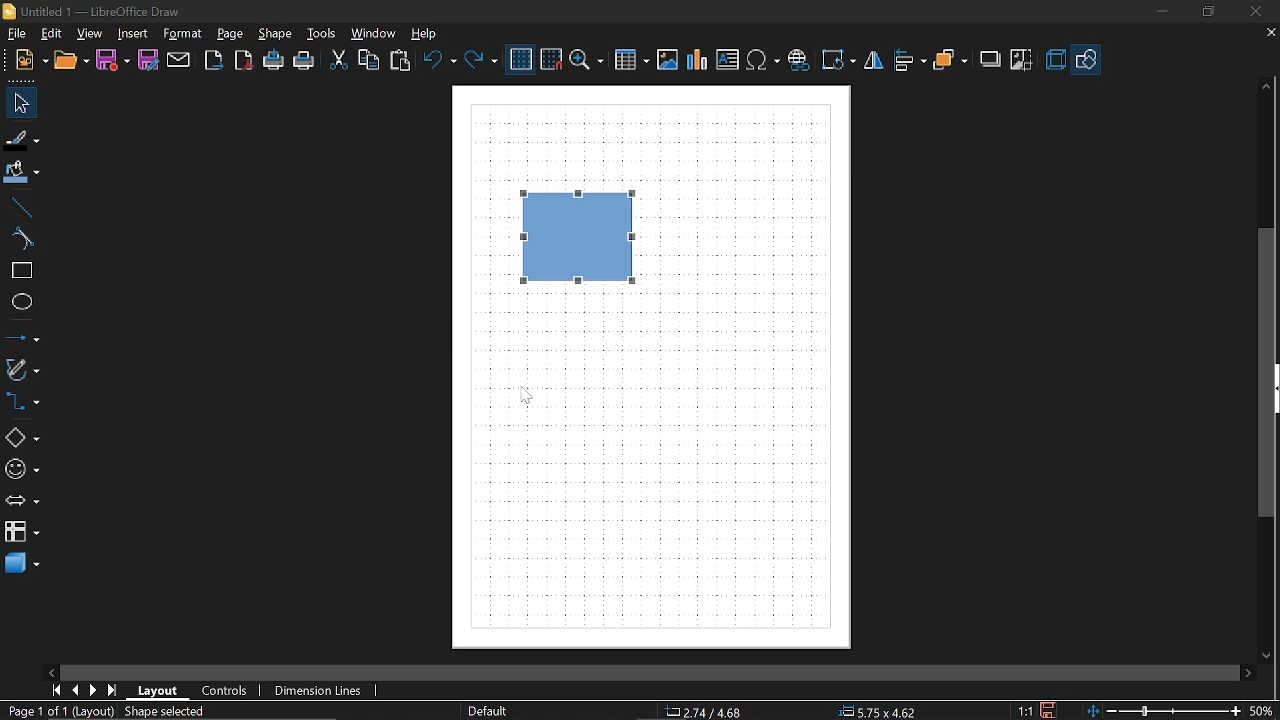 The image size is (1280, 720). Describe the element at coordinates (22, 434) in the screenshot. I see `Basic shapes` at that location.